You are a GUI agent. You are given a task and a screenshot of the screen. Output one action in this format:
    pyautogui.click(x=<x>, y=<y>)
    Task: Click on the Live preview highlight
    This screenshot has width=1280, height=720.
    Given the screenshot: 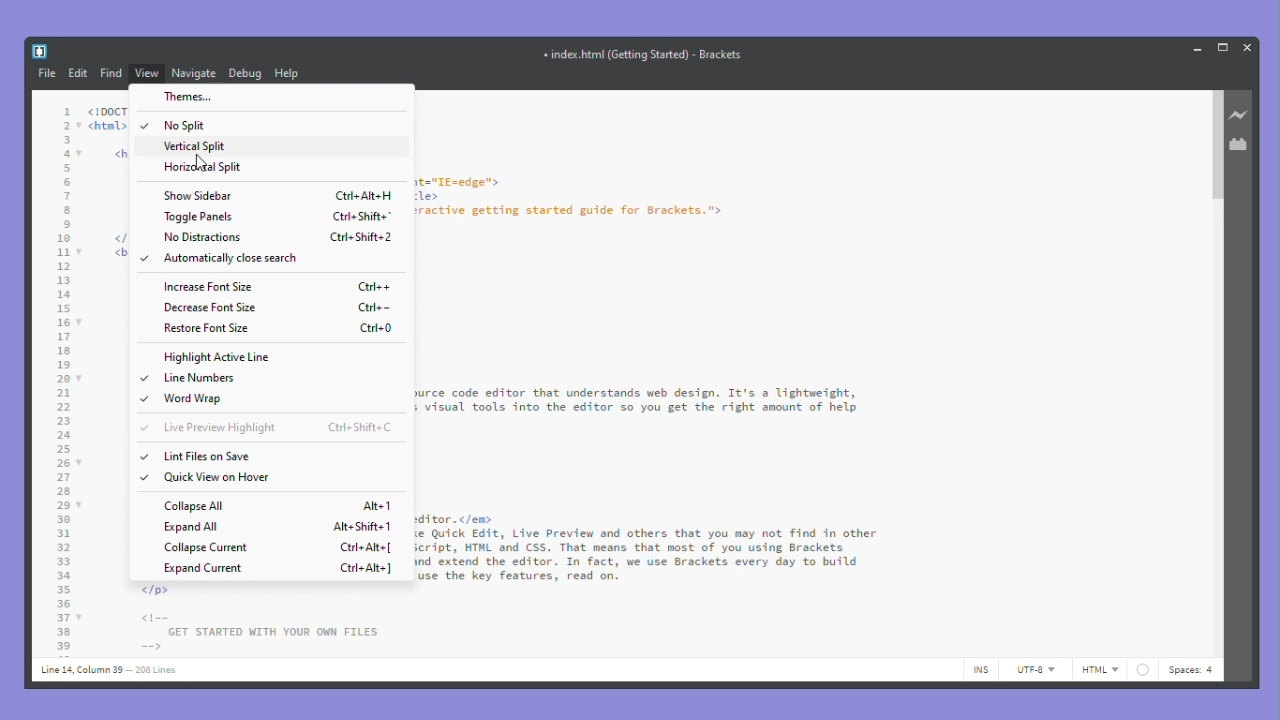 What is the action you would take?
    pyautogui.click(x=267, y=428)
    